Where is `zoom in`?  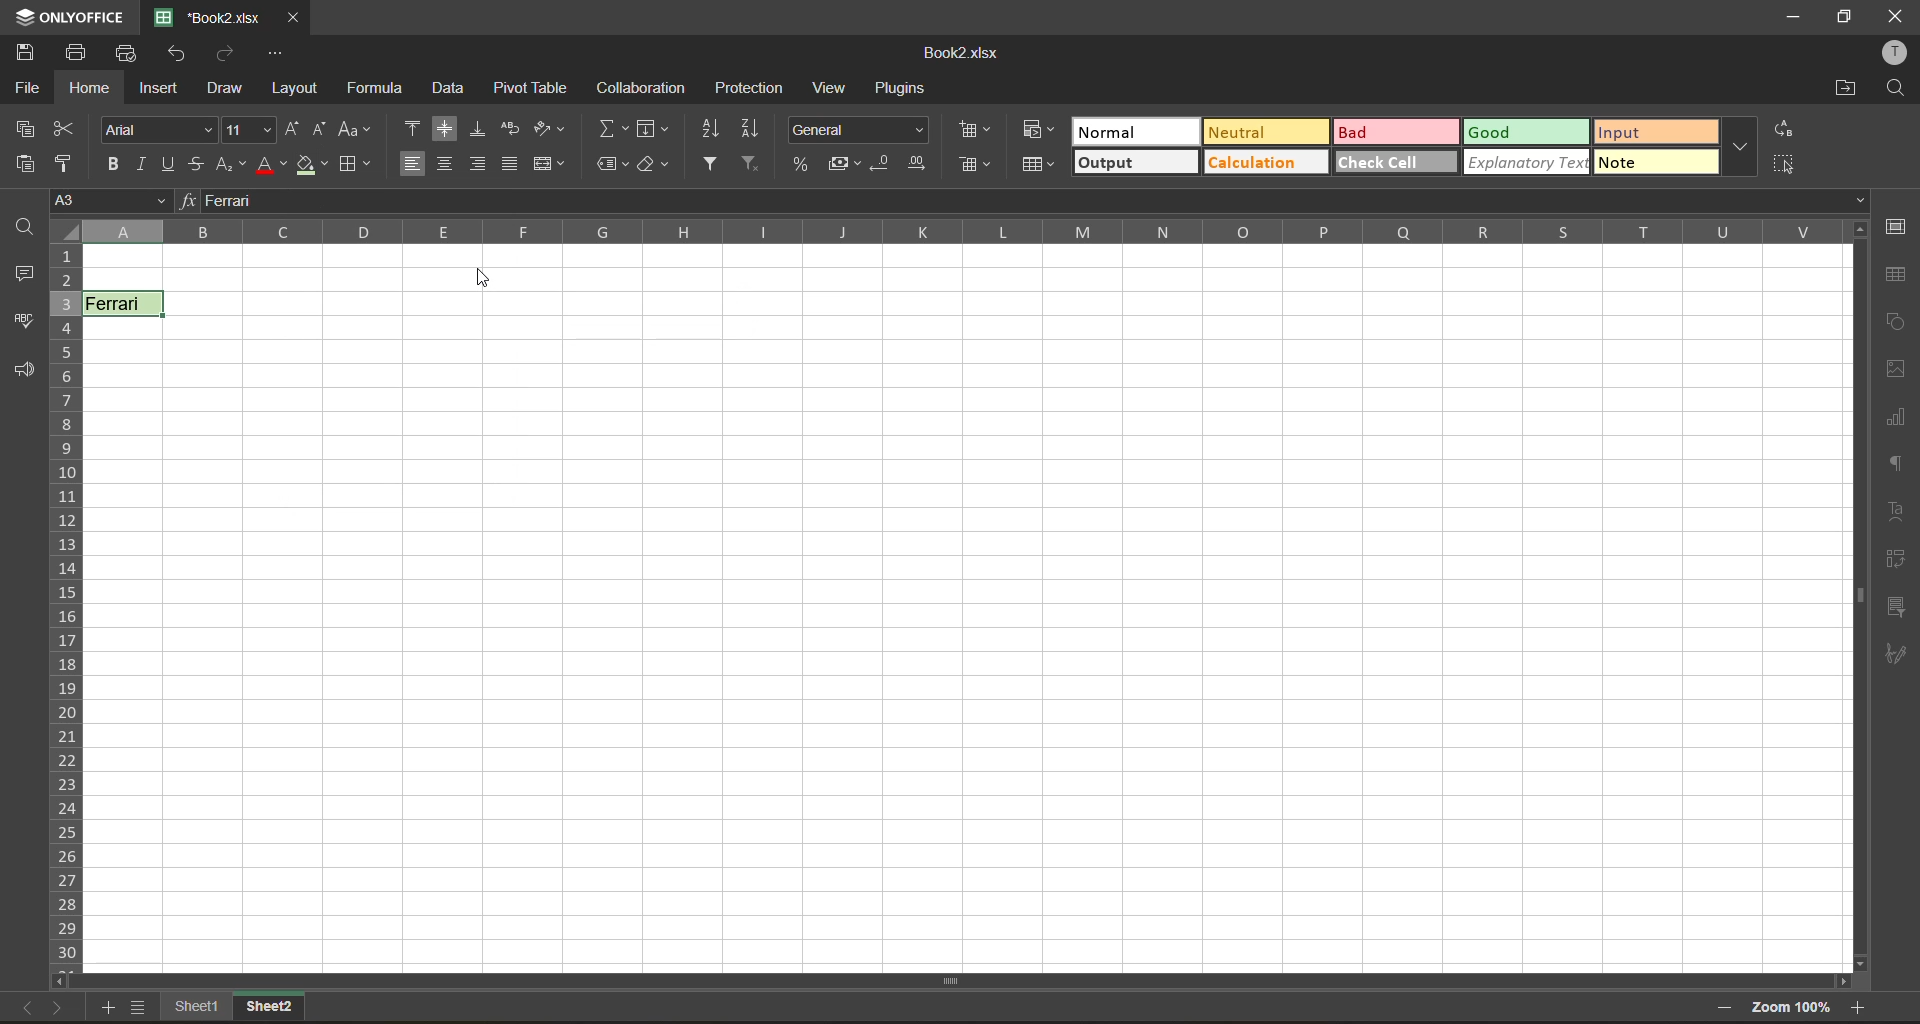
zoom in is located at coordinates (1859, 1006).